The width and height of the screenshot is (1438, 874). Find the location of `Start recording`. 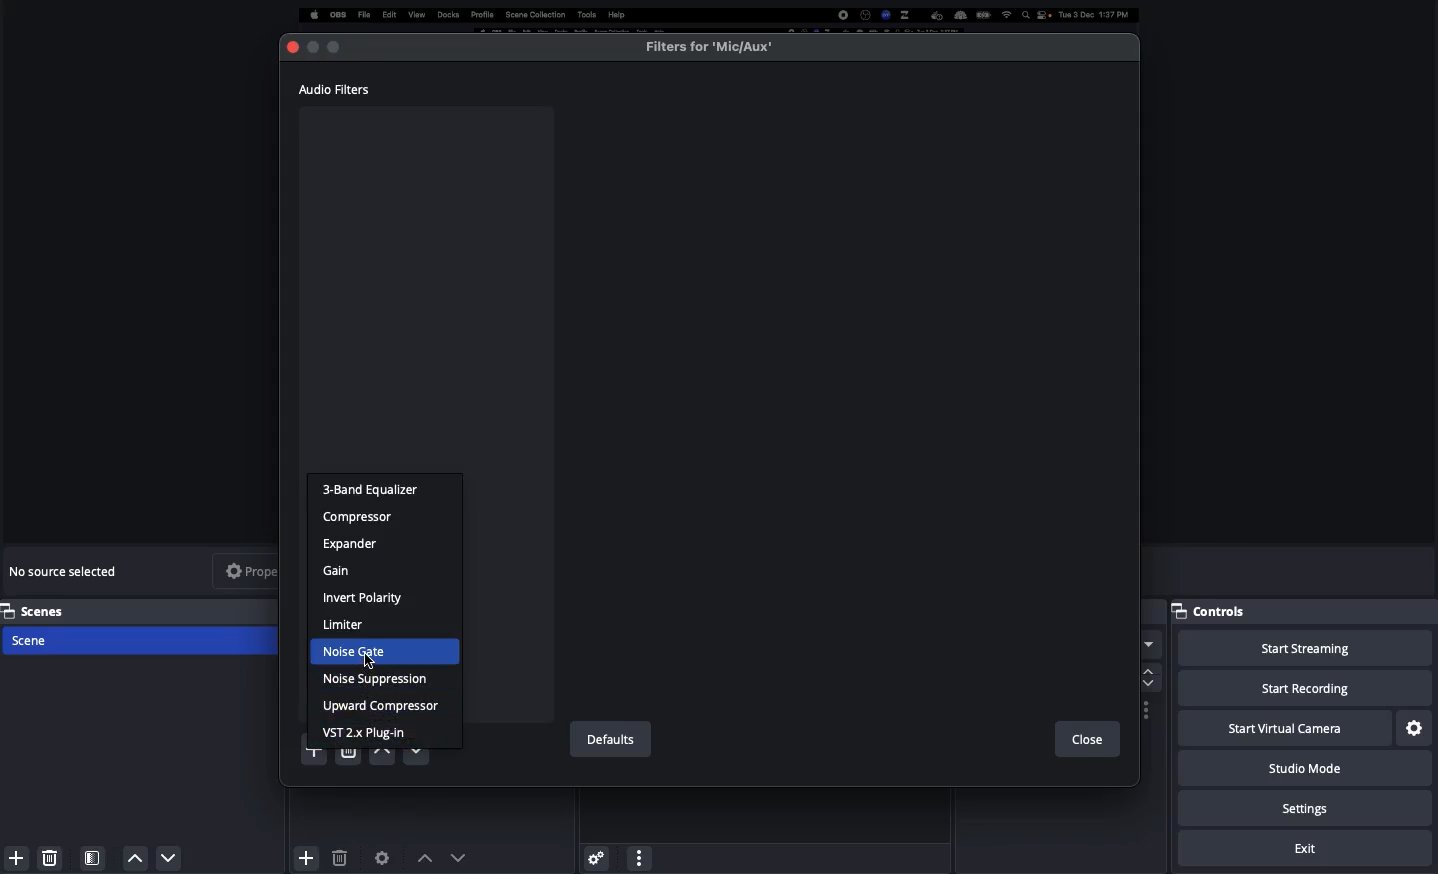

Start recording is located at coordinates (1305, 690).